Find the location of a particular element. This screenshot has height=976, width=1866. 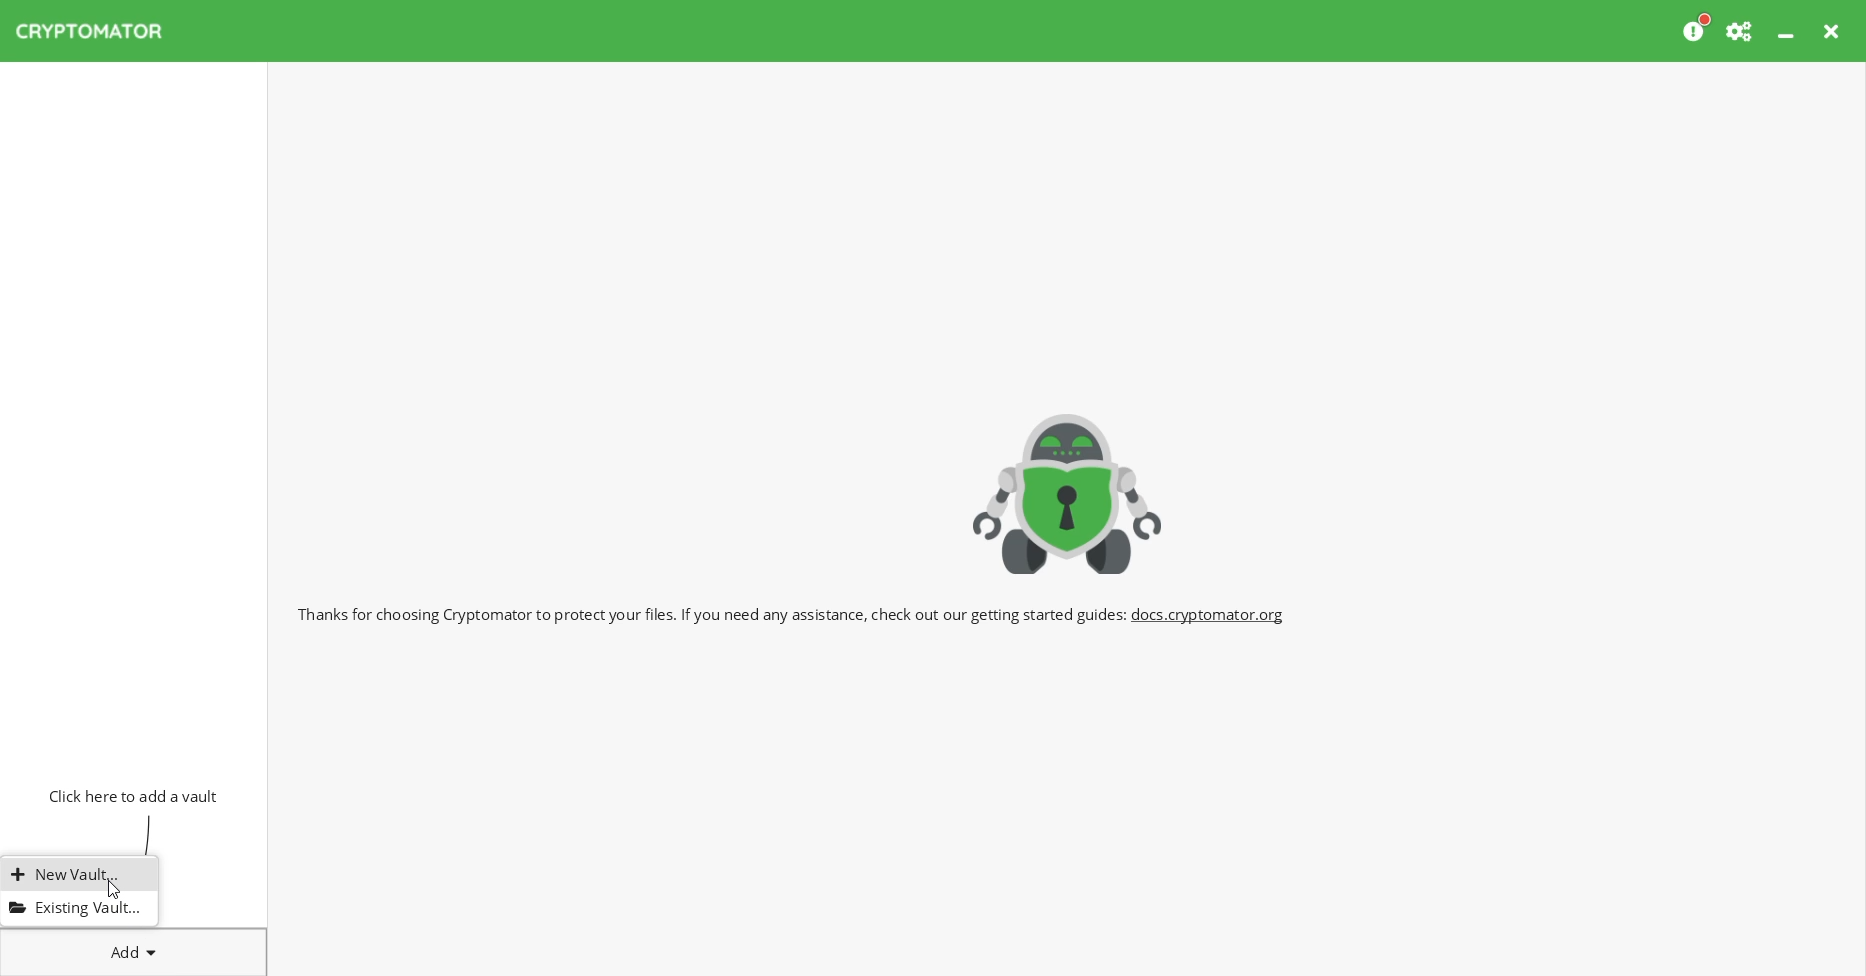

Click here to add vault is located at coordinates (129, 794).